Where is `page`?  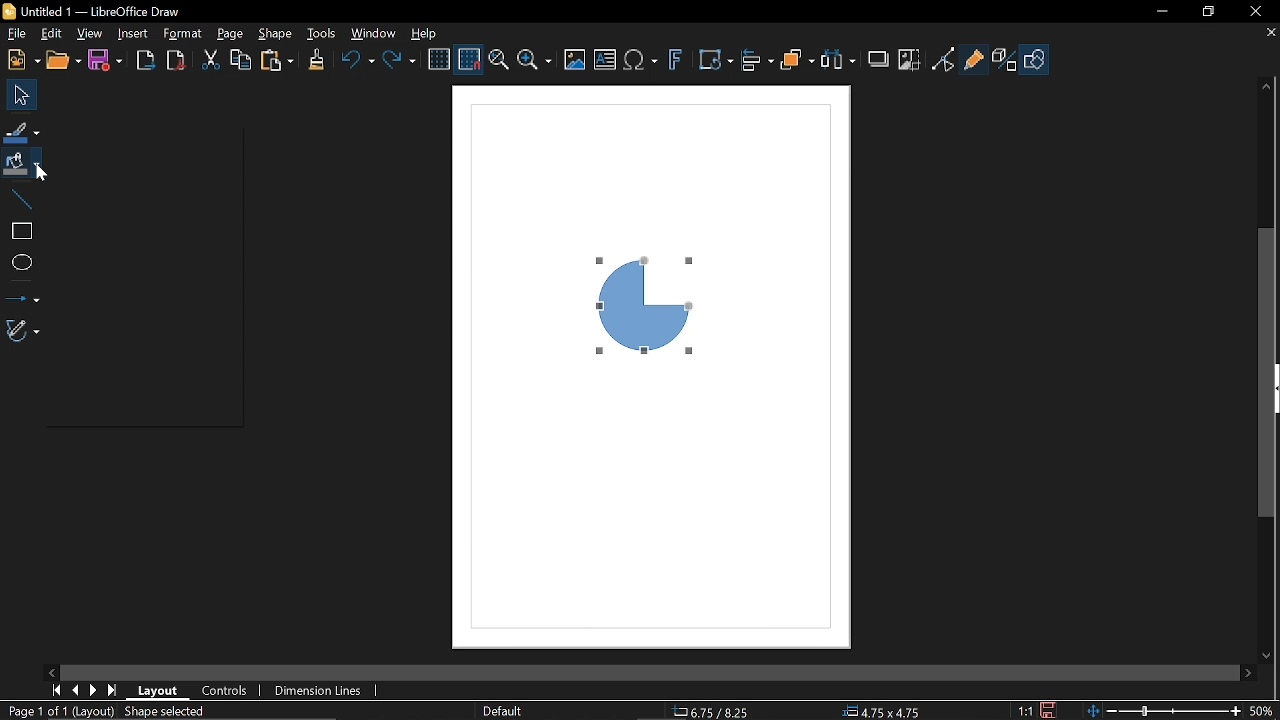 page is located at coordinates (230, 36).